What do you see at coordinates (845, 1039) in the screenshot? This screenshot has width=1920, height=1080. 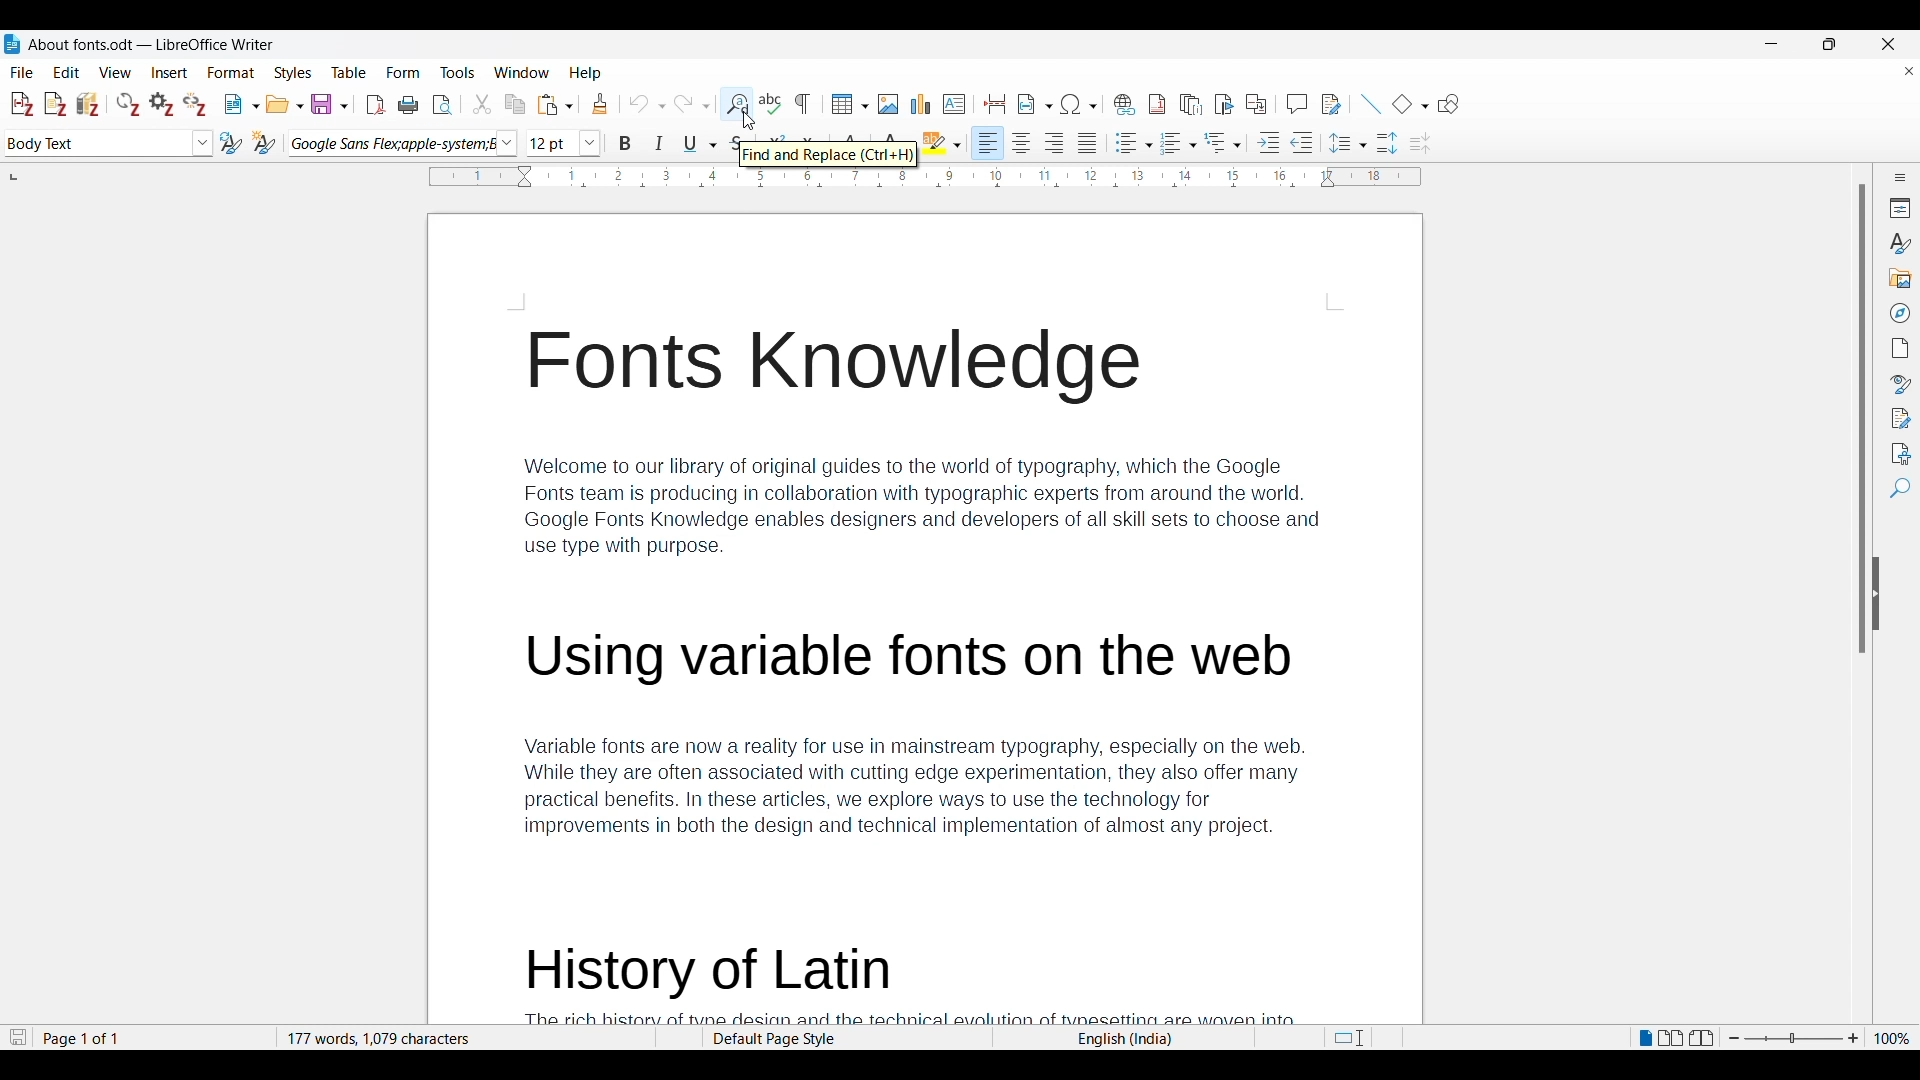 I see `Default page style` at bounding box center [845, 1039].